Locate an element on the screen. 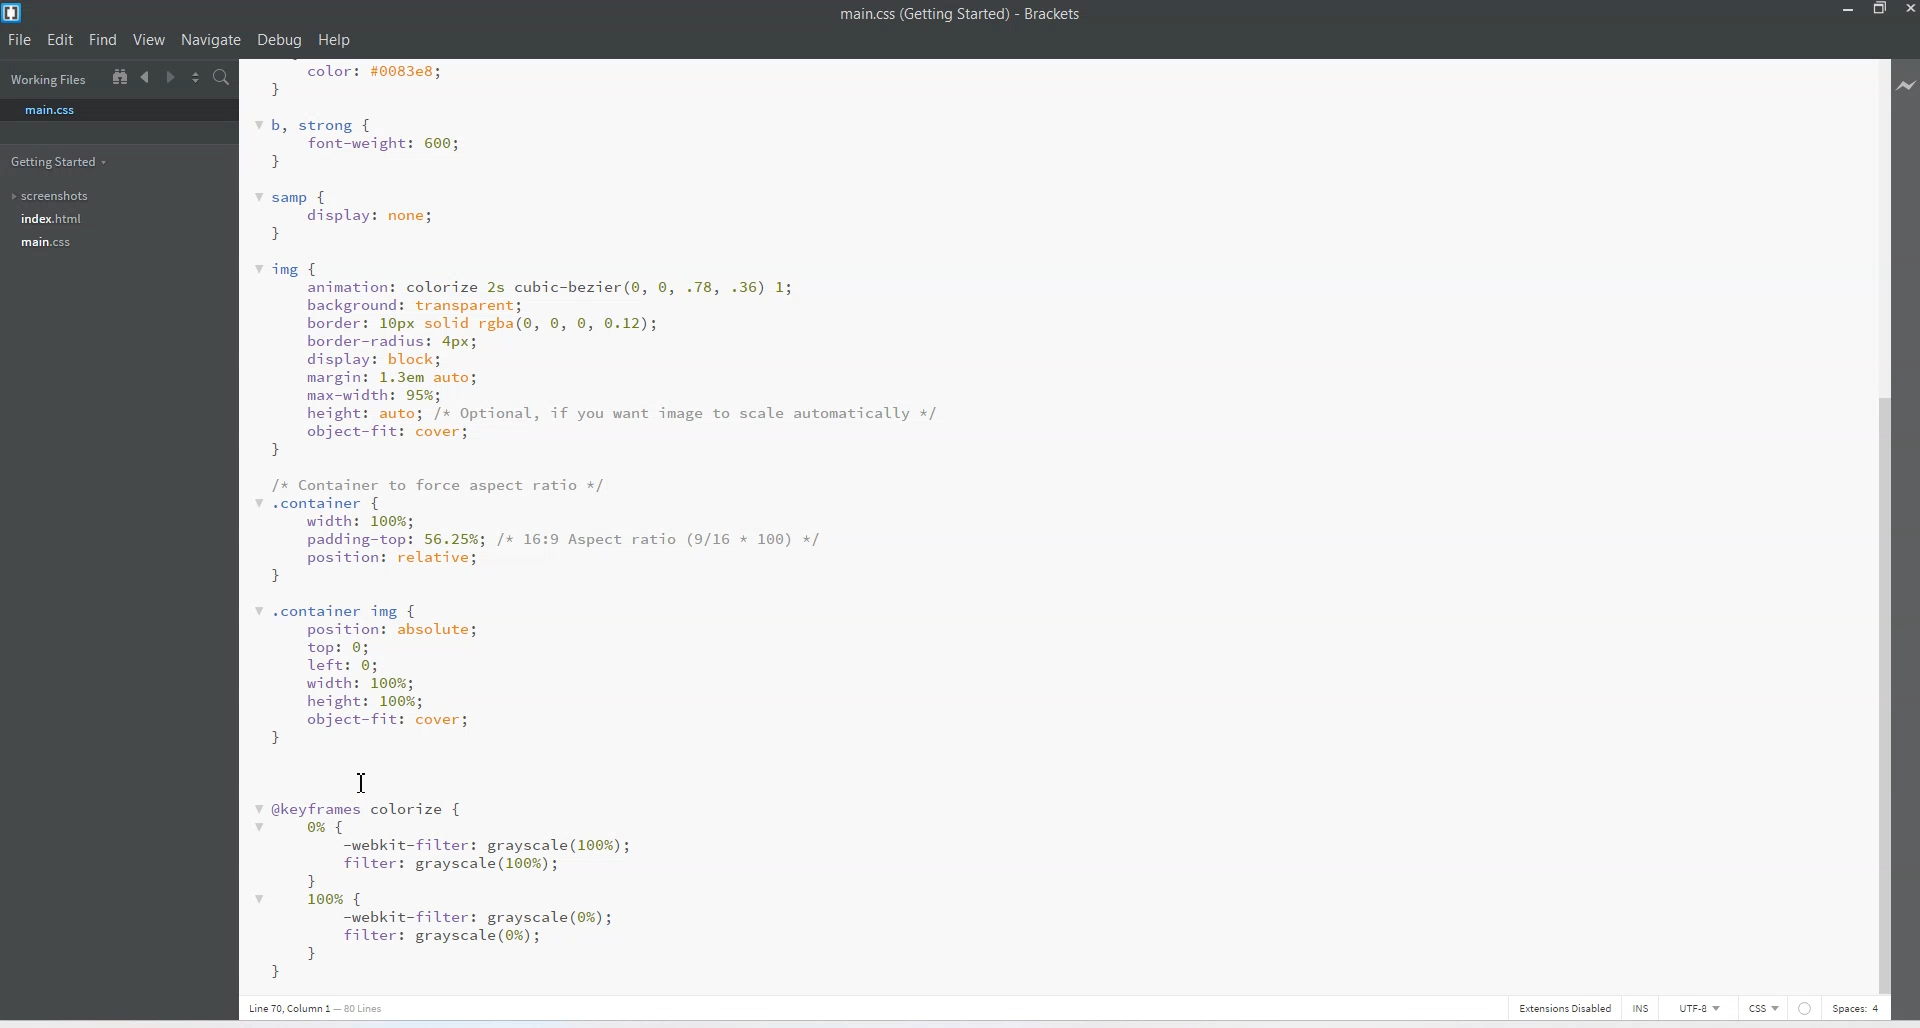  Navigate Forwards is located at coordinates (173, 78).